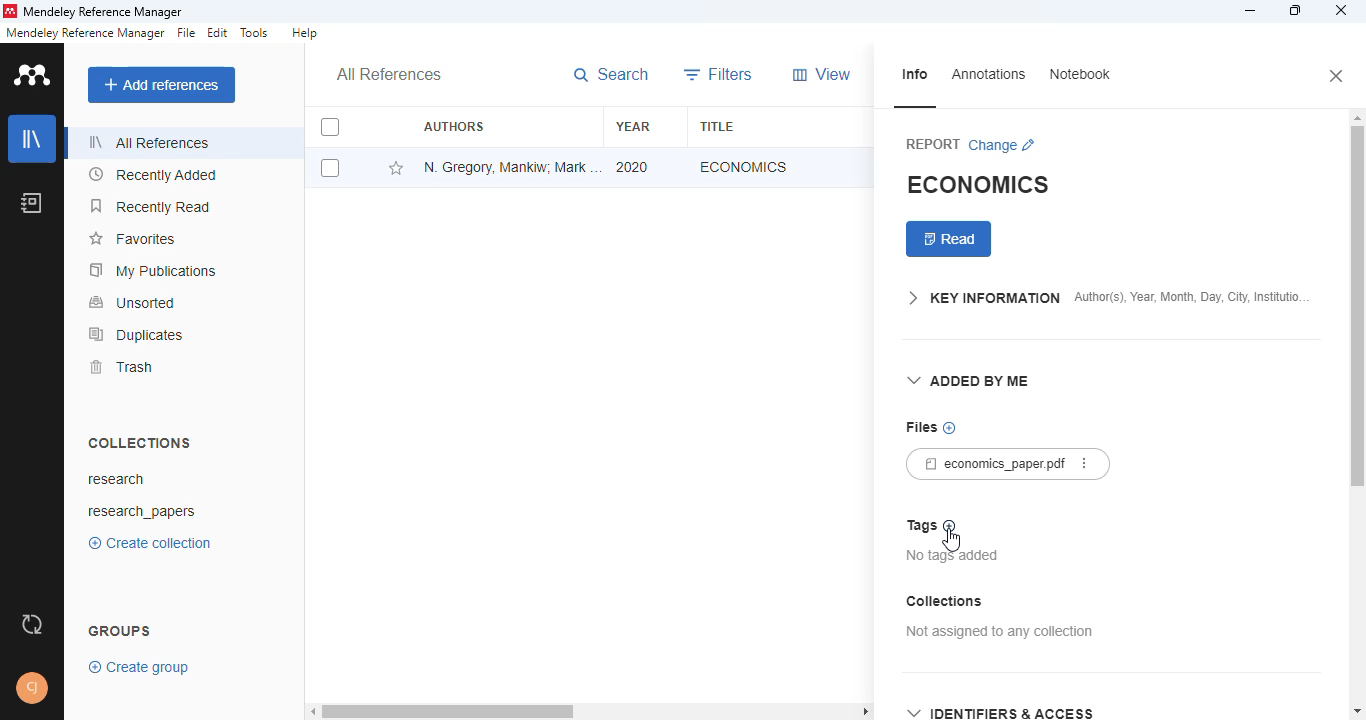 The image size is (1366, 720). I want to click on unsorted, so click(133, 302).